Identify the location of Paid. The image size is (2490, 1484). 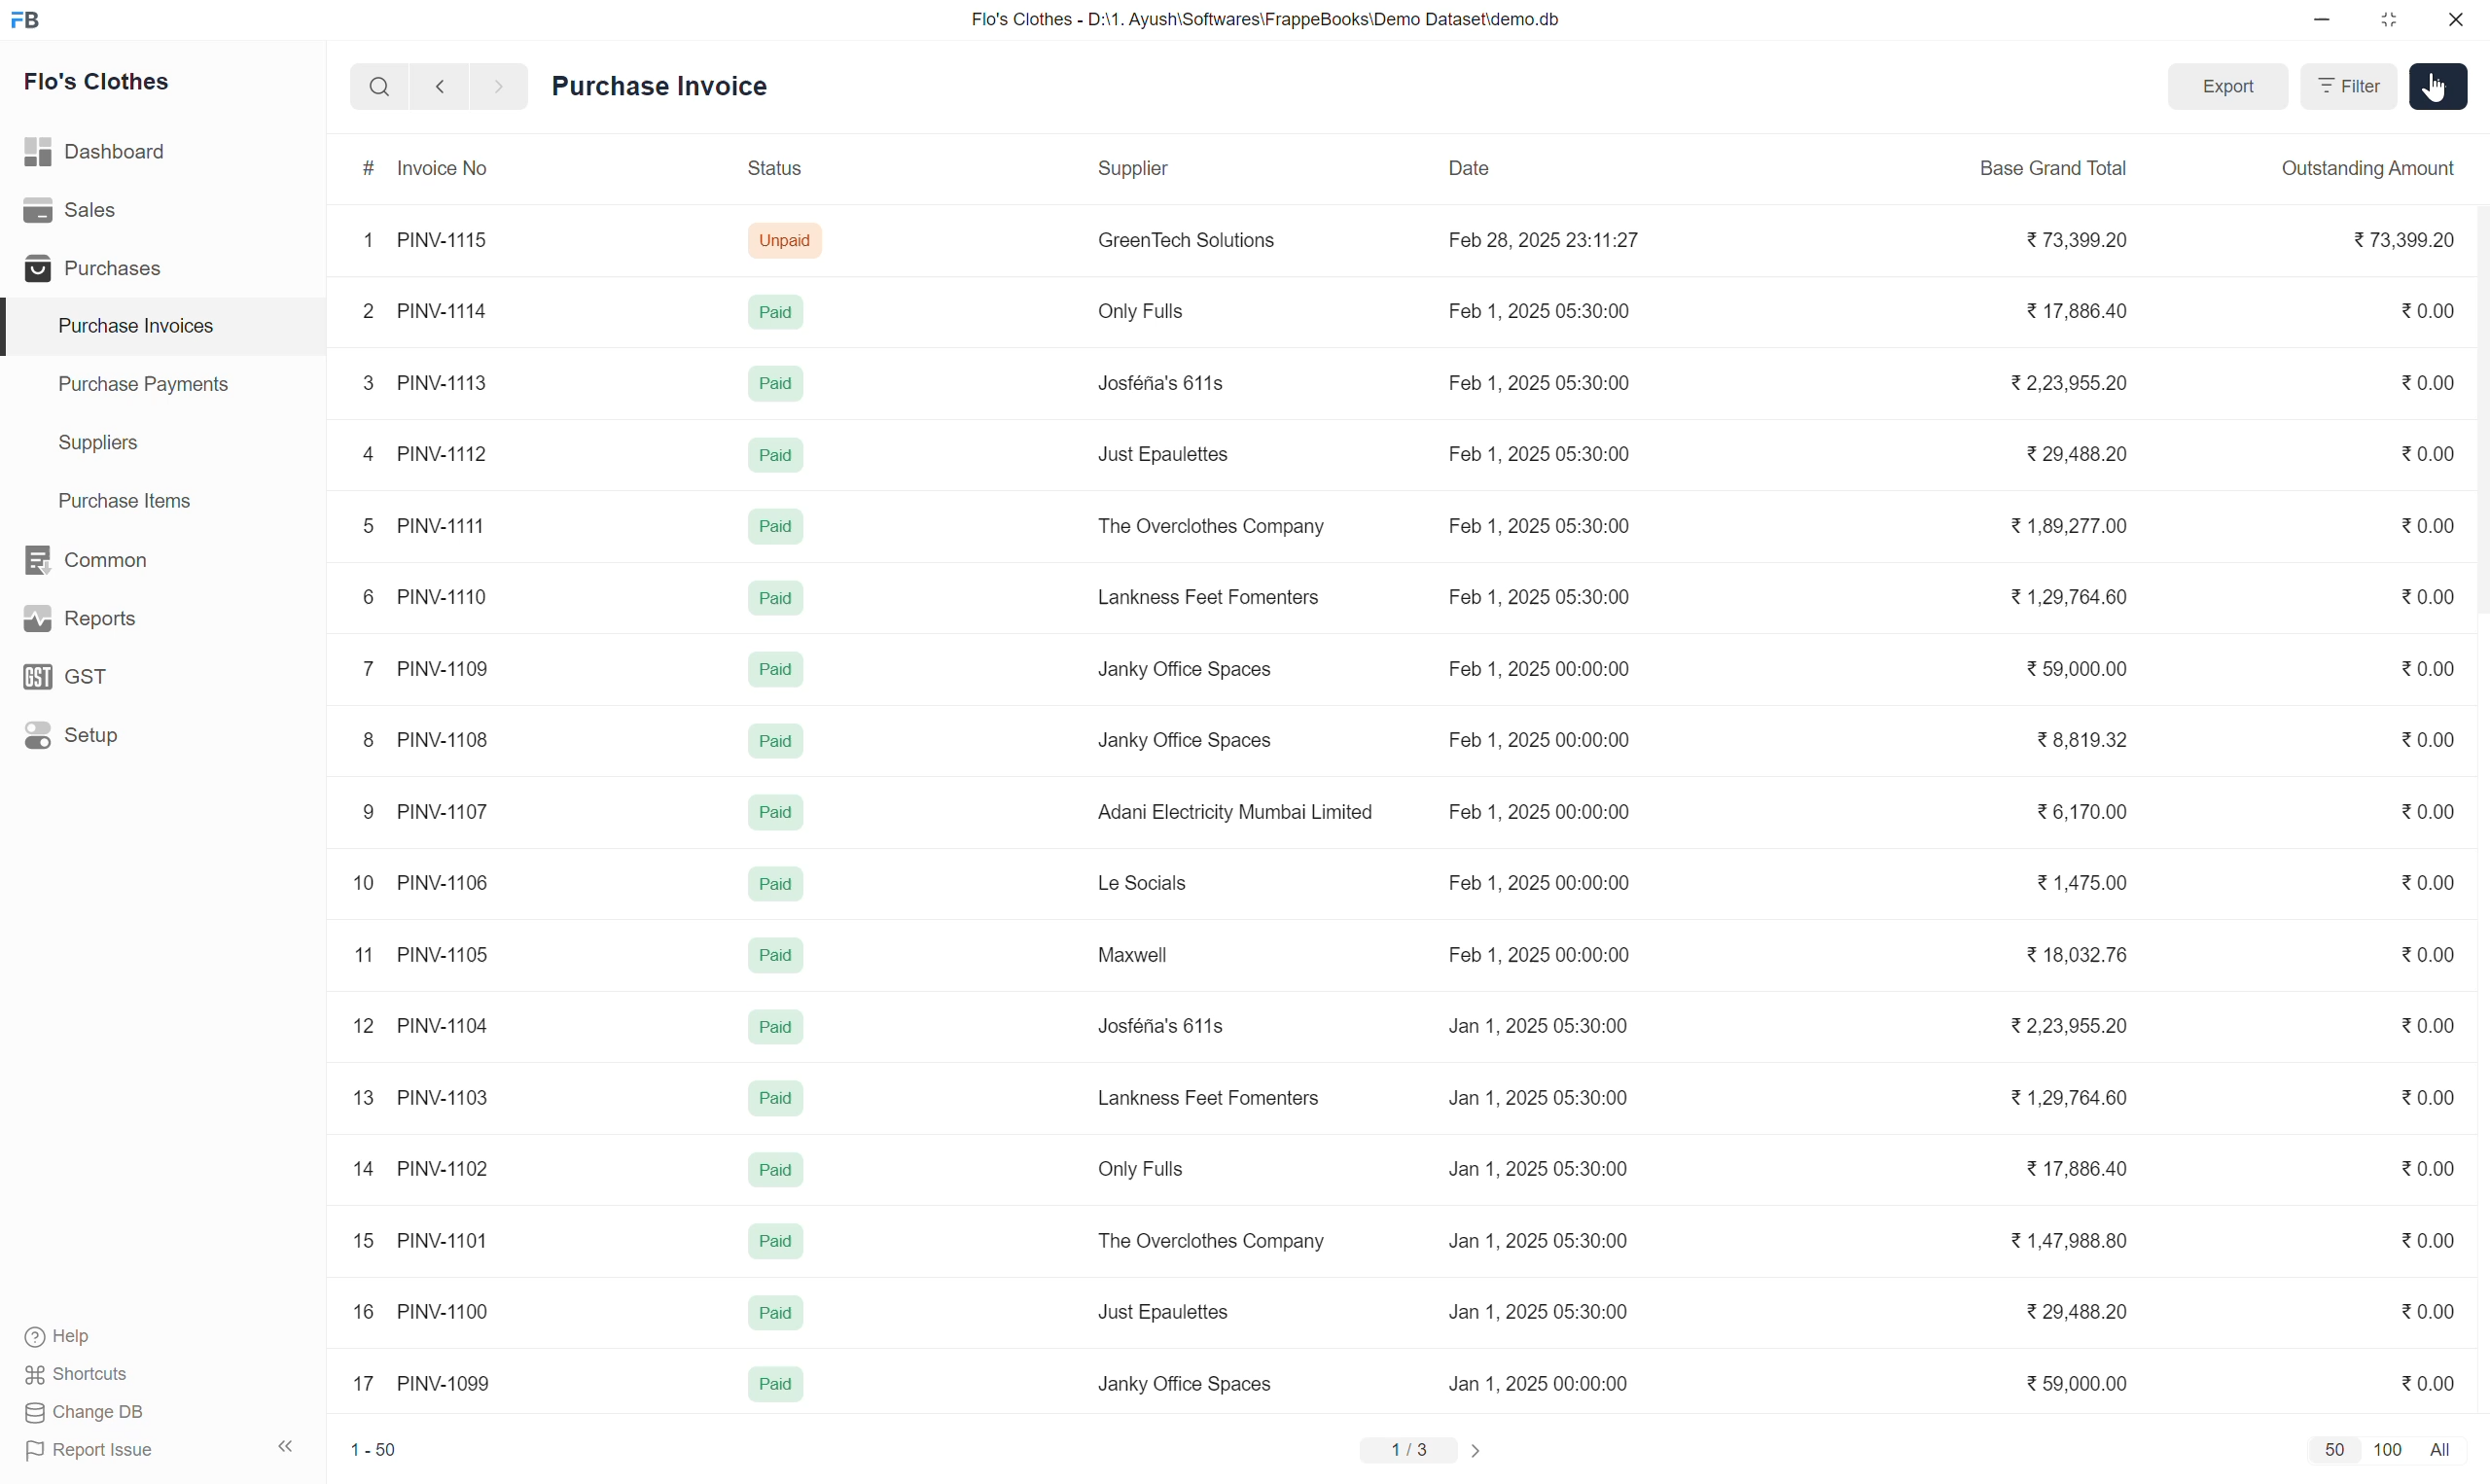
(764, 957).